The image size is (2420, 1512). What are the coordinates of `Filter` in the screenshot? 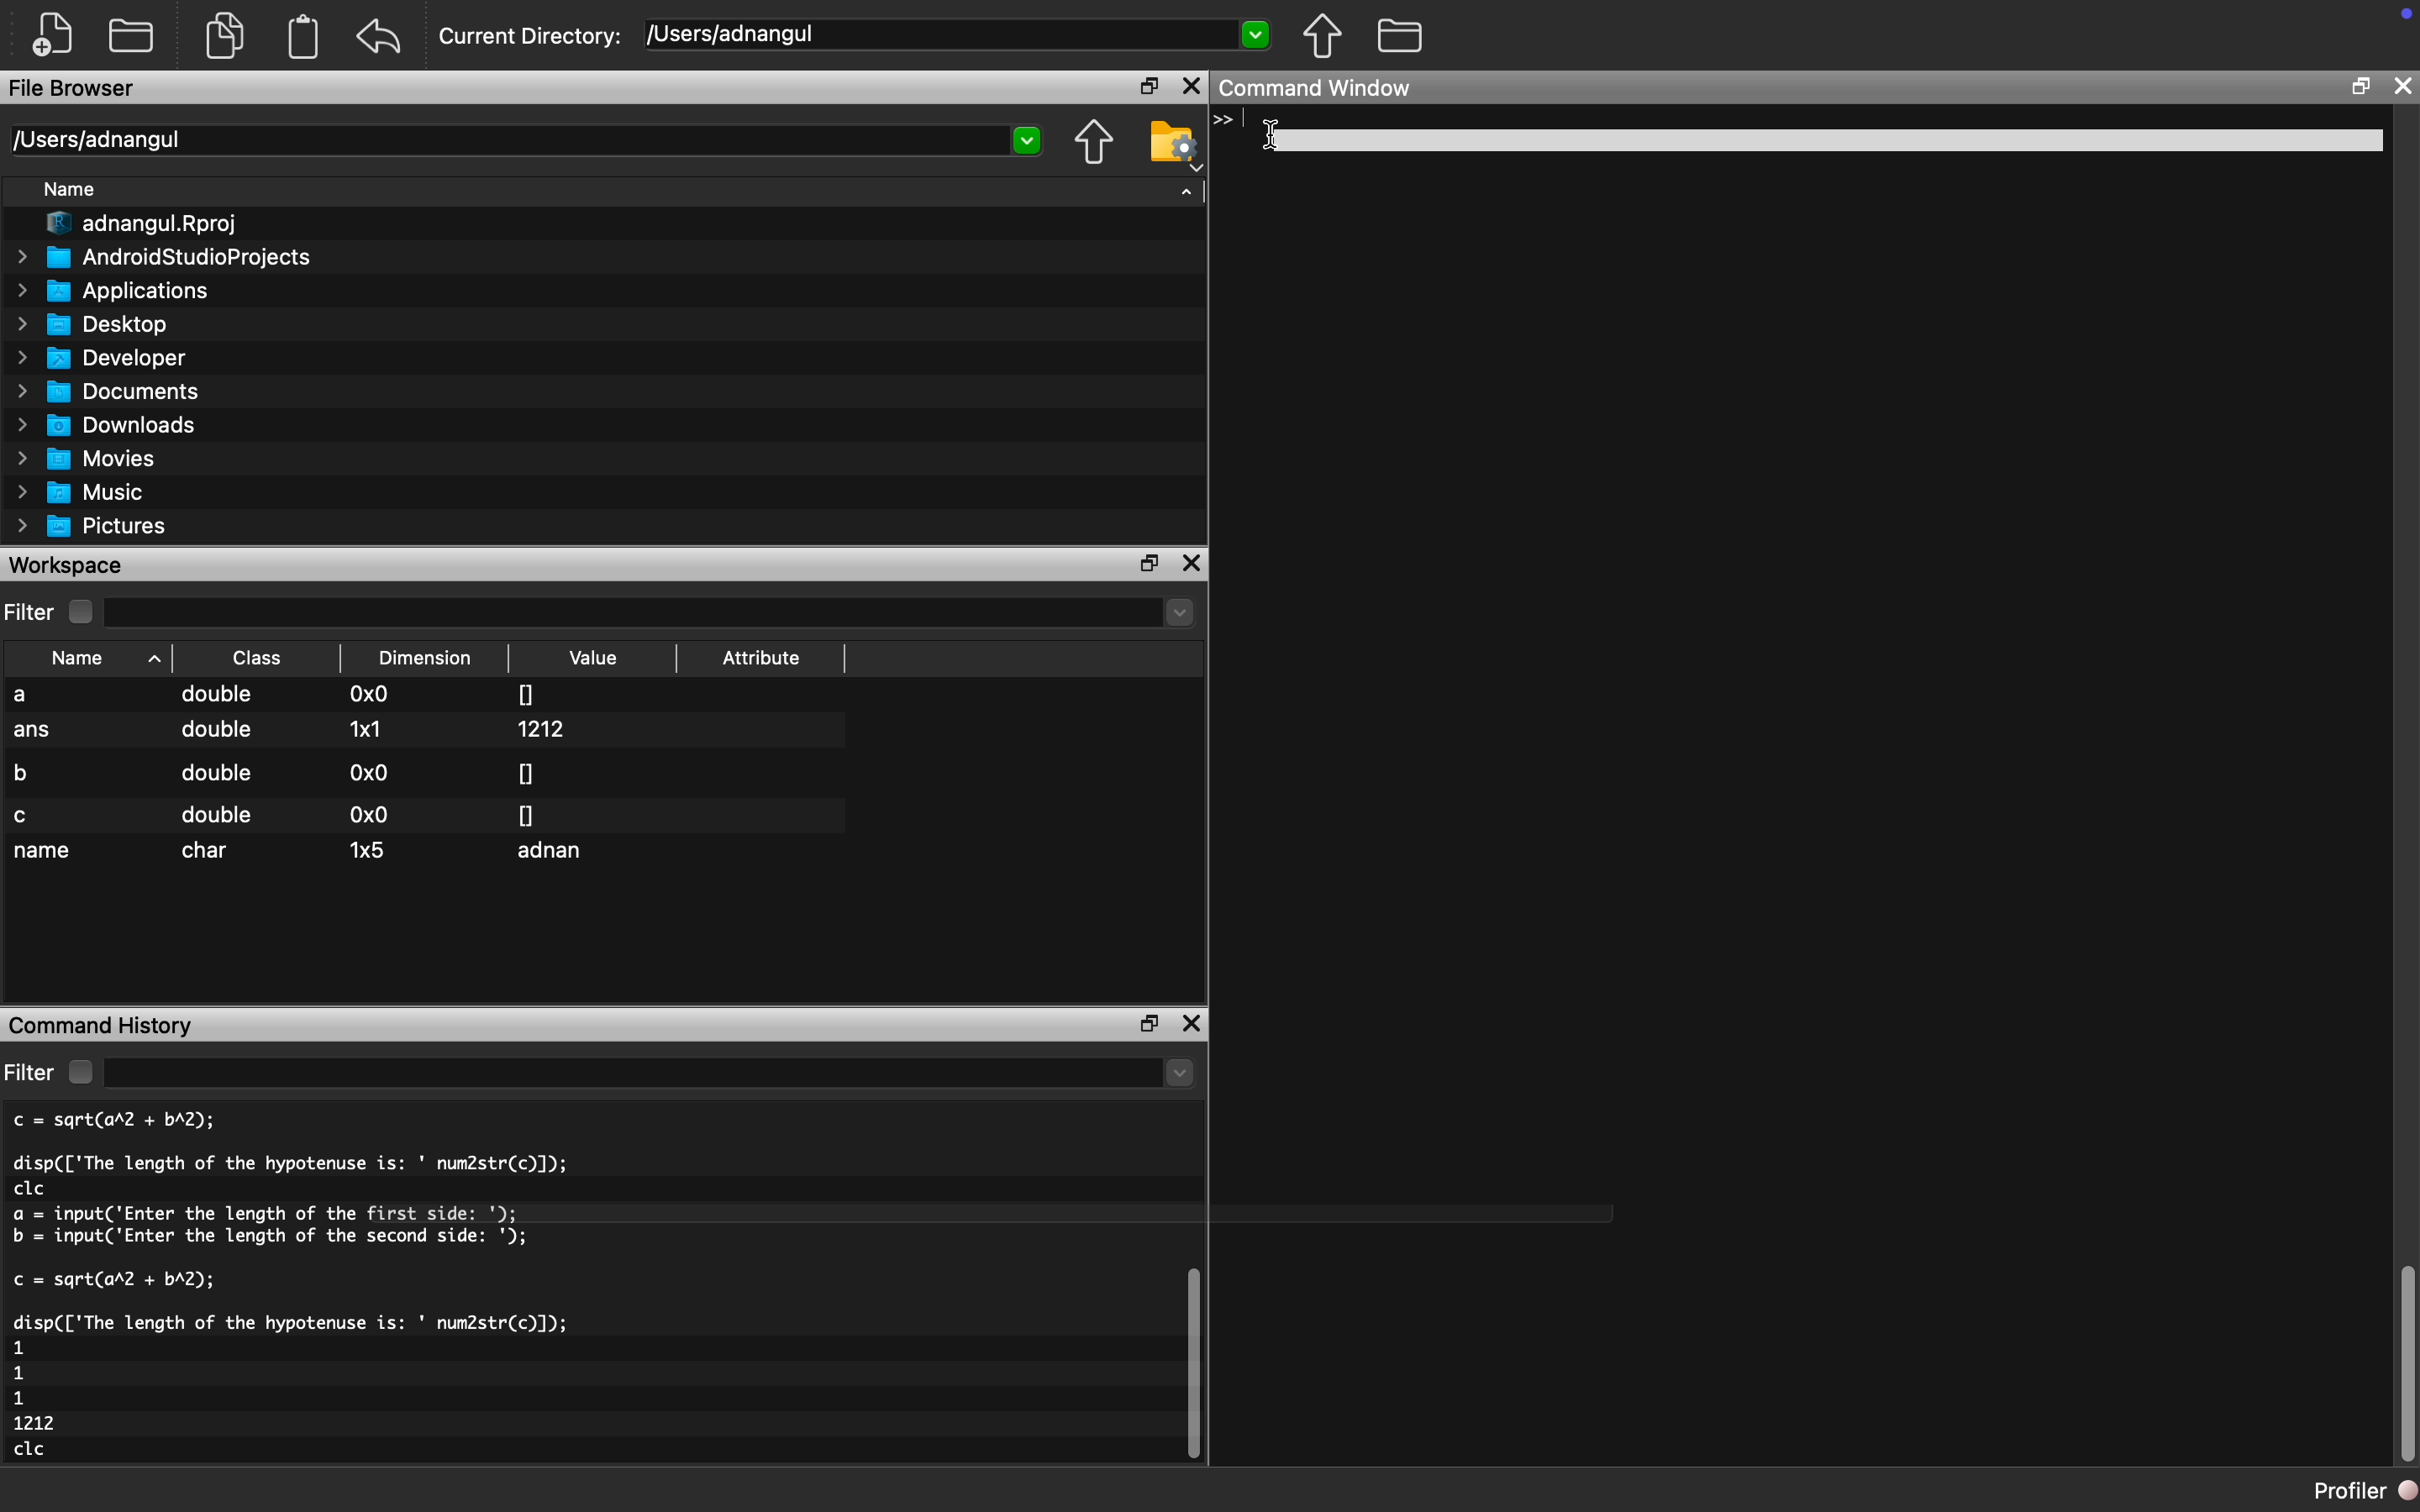 It's located at (31, 613).